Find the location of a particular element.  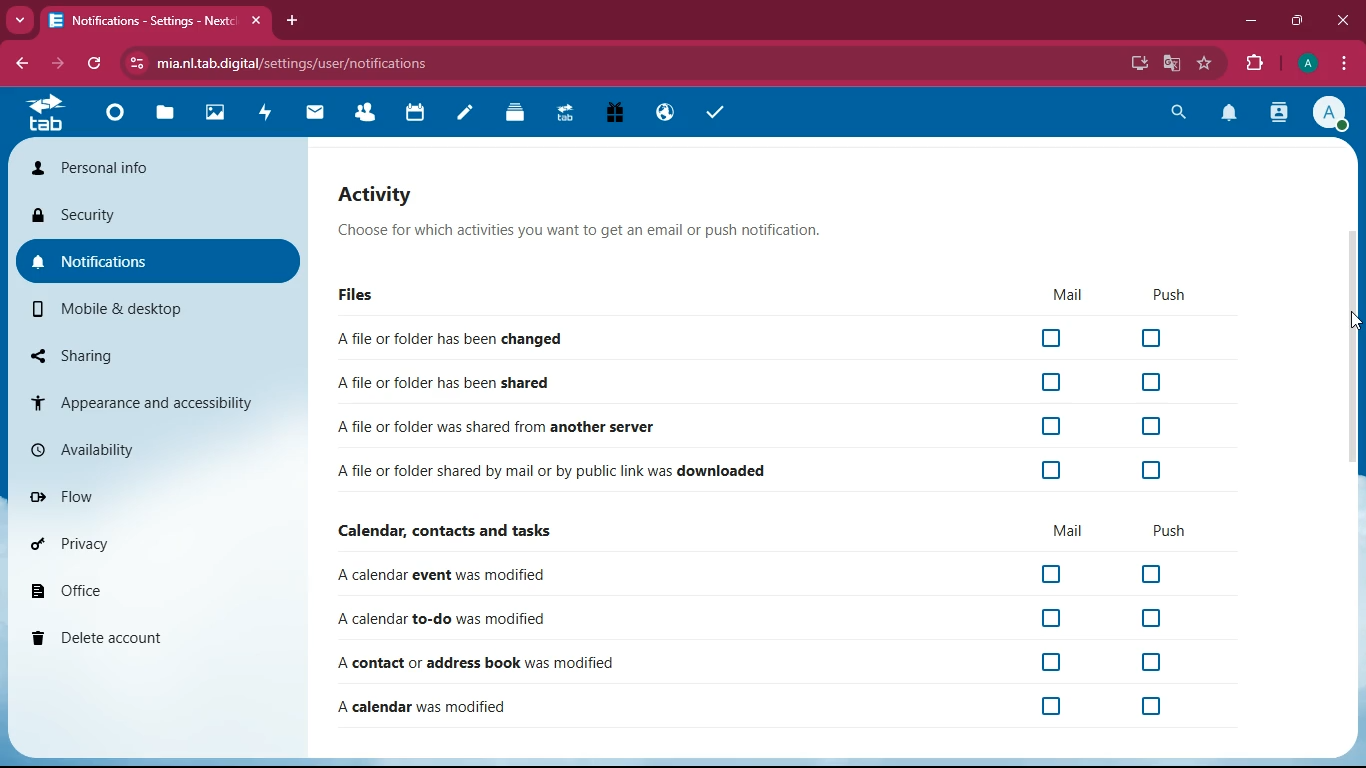

Upgrade is located at coordinates (566, 115).